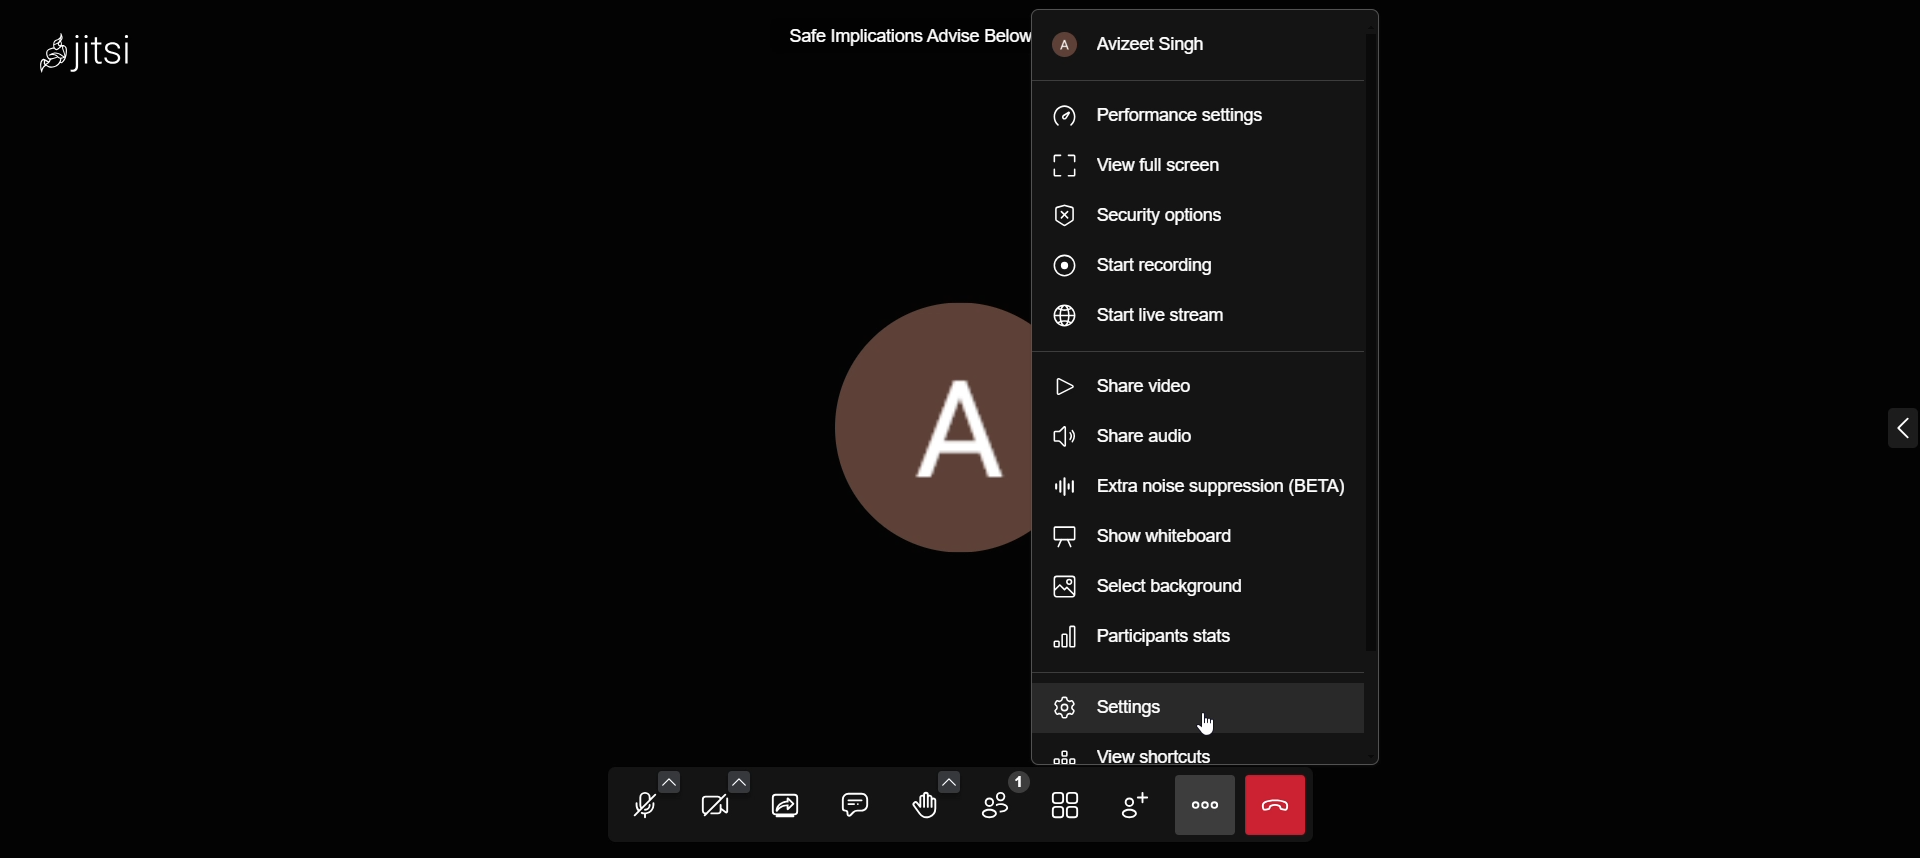 Image resolution: width=1920 pixels, height=858 pixels. I want to click on security option, so click(1163, 218).